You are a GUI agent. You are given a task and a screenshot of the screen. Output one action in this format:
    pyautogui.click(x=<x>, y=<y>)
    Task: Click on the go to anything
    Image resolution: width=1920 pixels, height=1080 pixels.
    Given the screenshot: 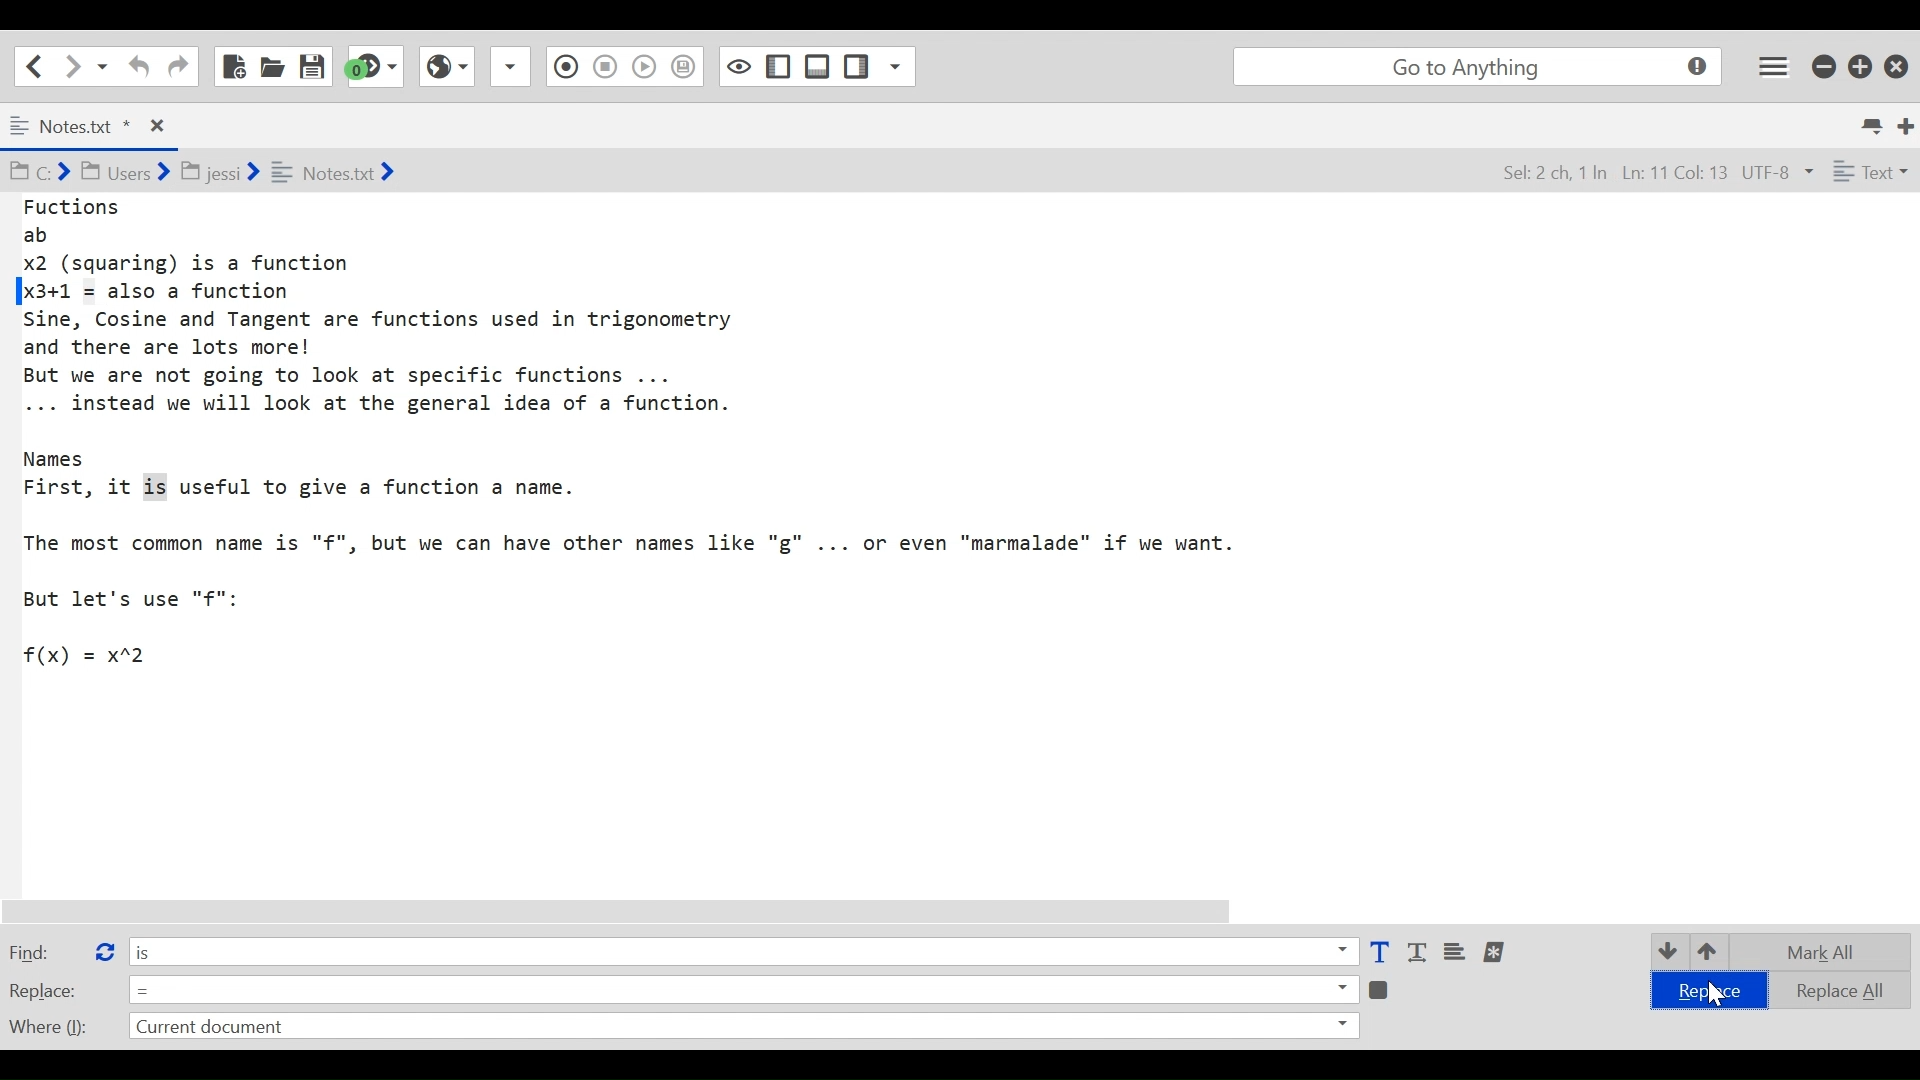 What is the action you would take?
    pyautogui.click(x=1482, y=67)
    